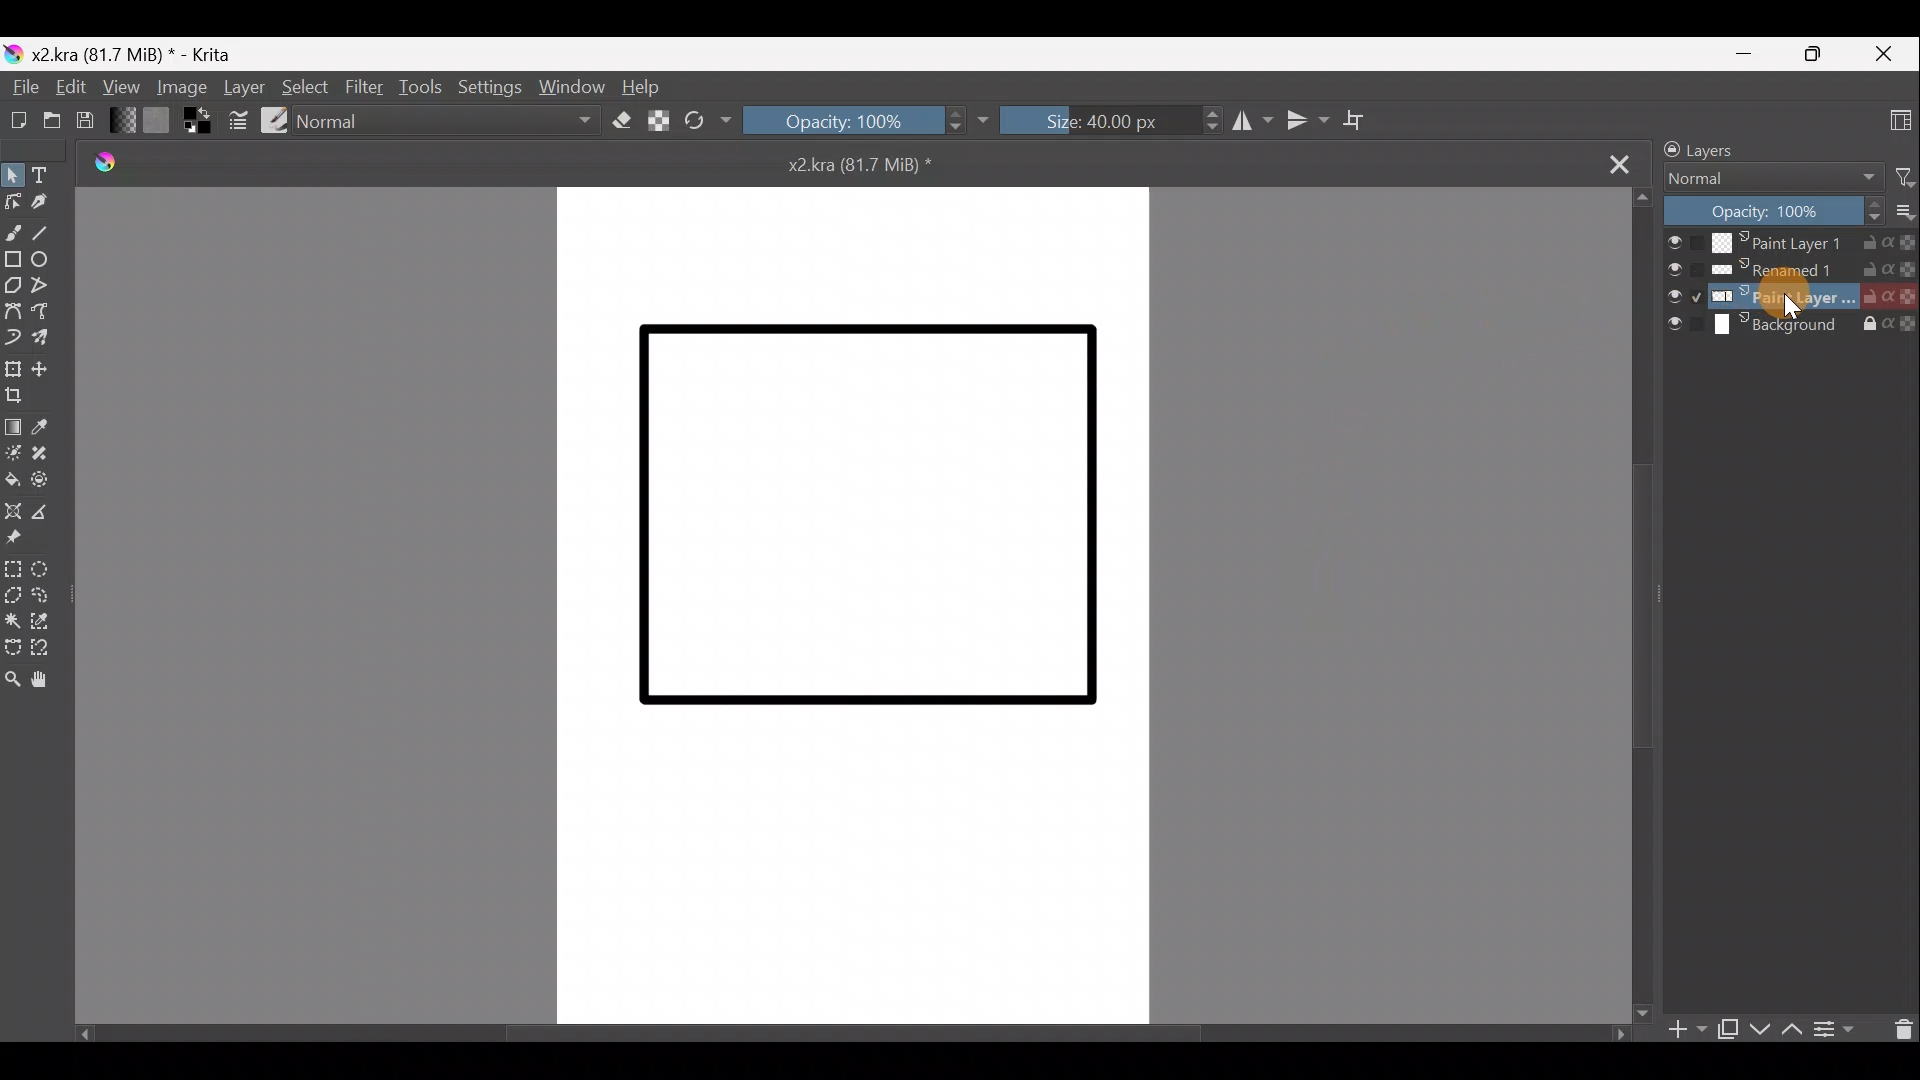  What do you see at coordinates (12, 484) in the screenshot?
I see `Fill a contiguous area of colour with colour/fill a selection` at bounding box center [12, 484].